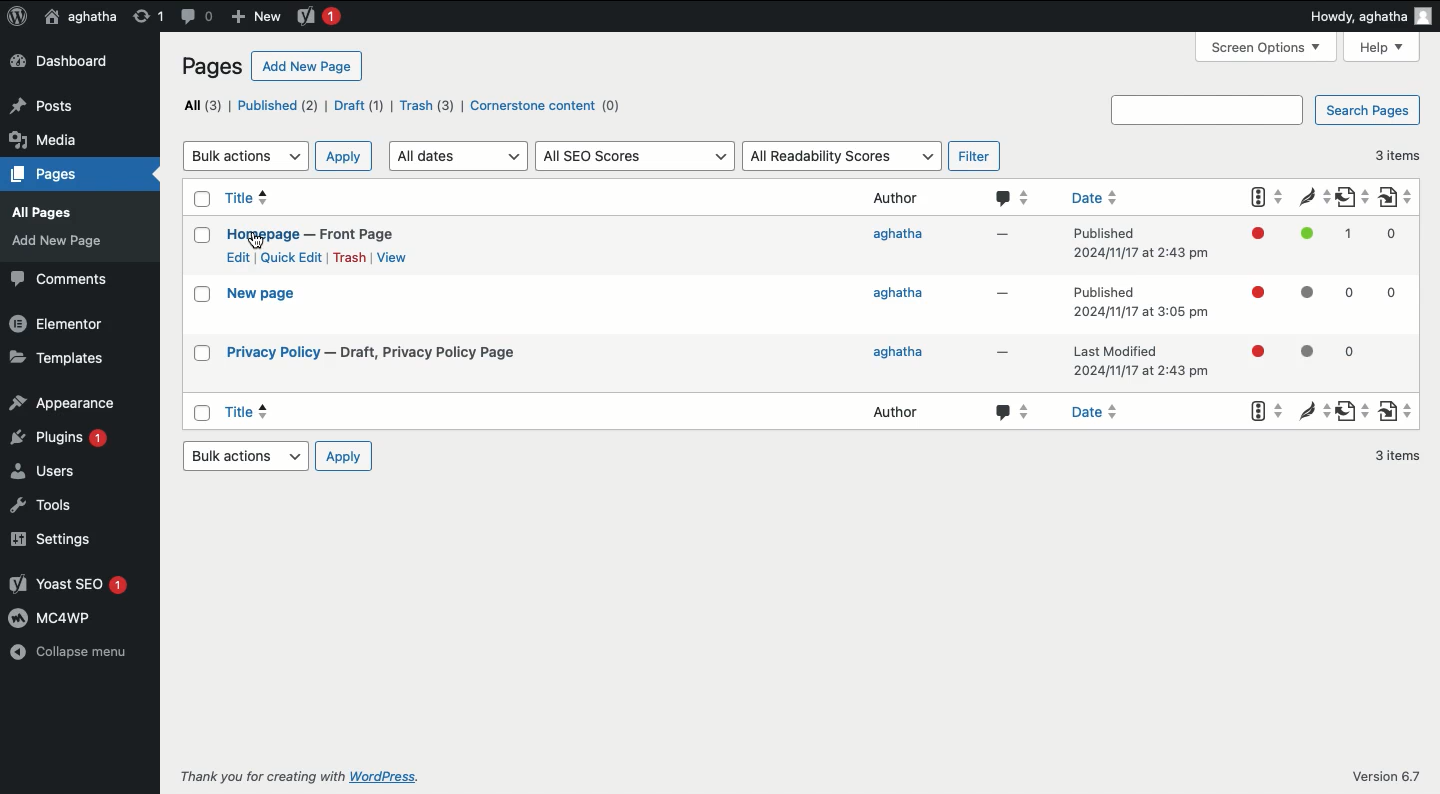  Describe the element at coordinates (237, 257) in the screenshot. I see `Edit` at that location.